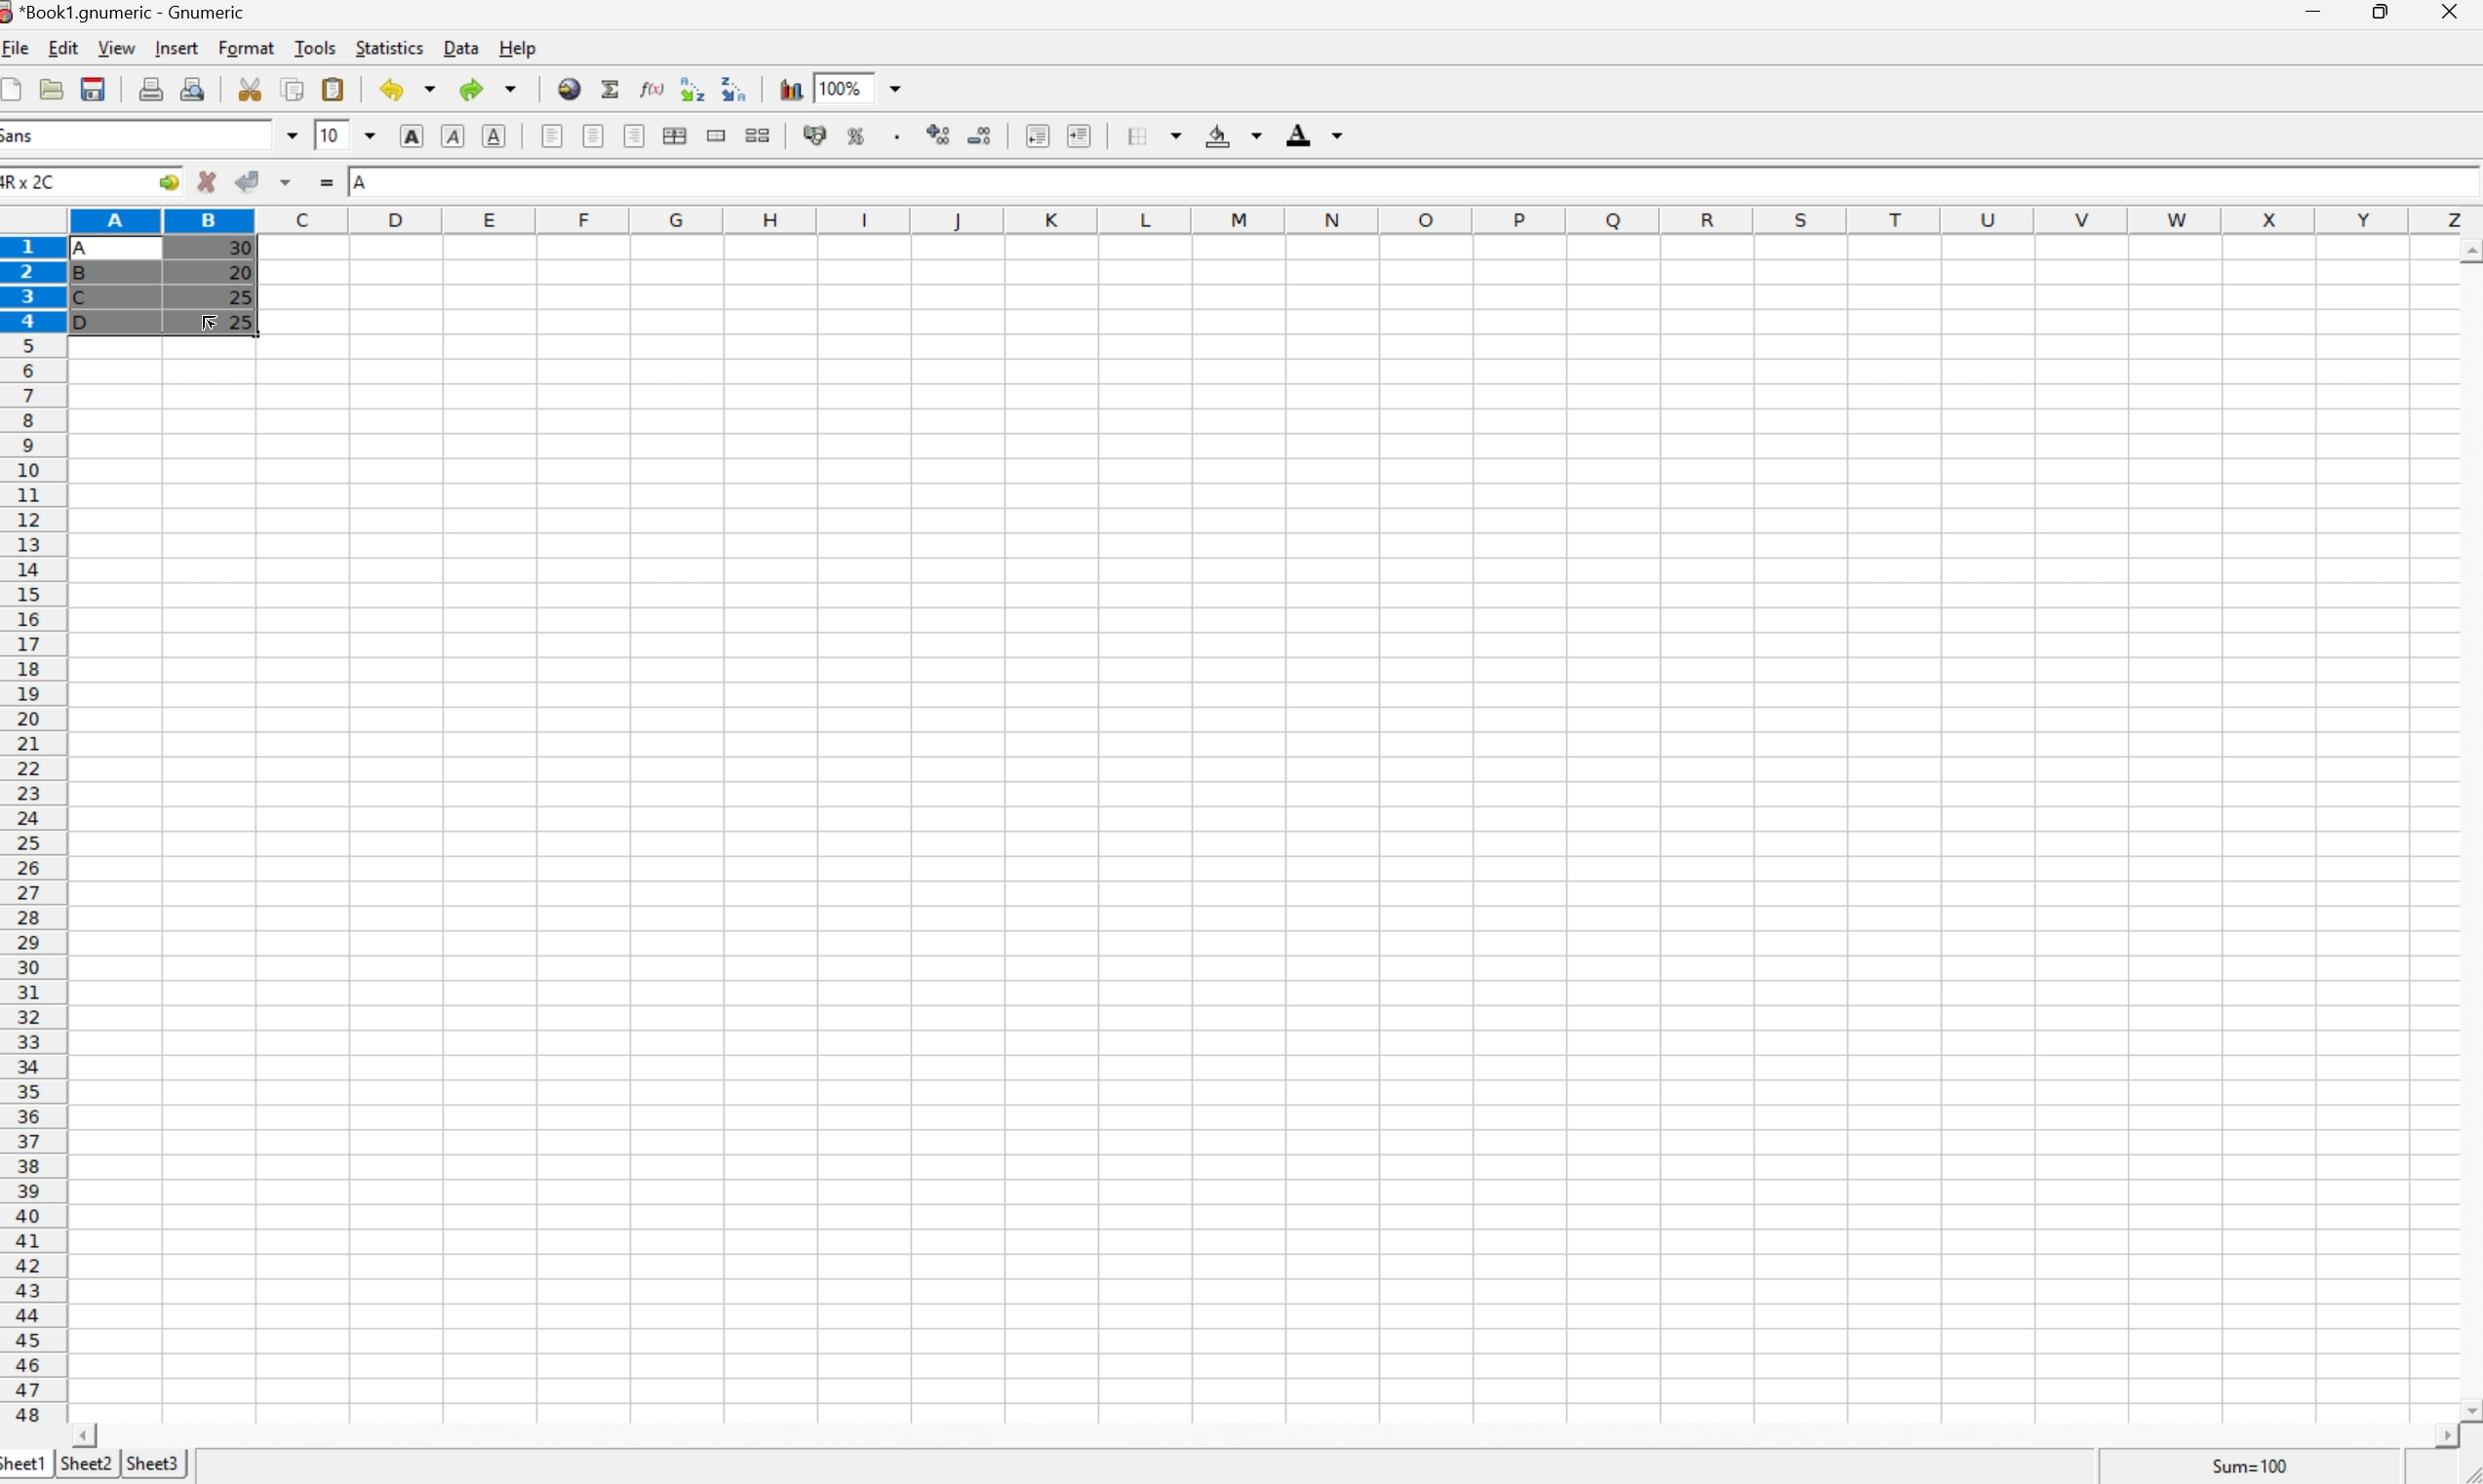 The image size is (2483, 1484). What do you see at coordinates (51, 88) in the screenshot?
I see `Open a file` at bounding box center [51, 88].